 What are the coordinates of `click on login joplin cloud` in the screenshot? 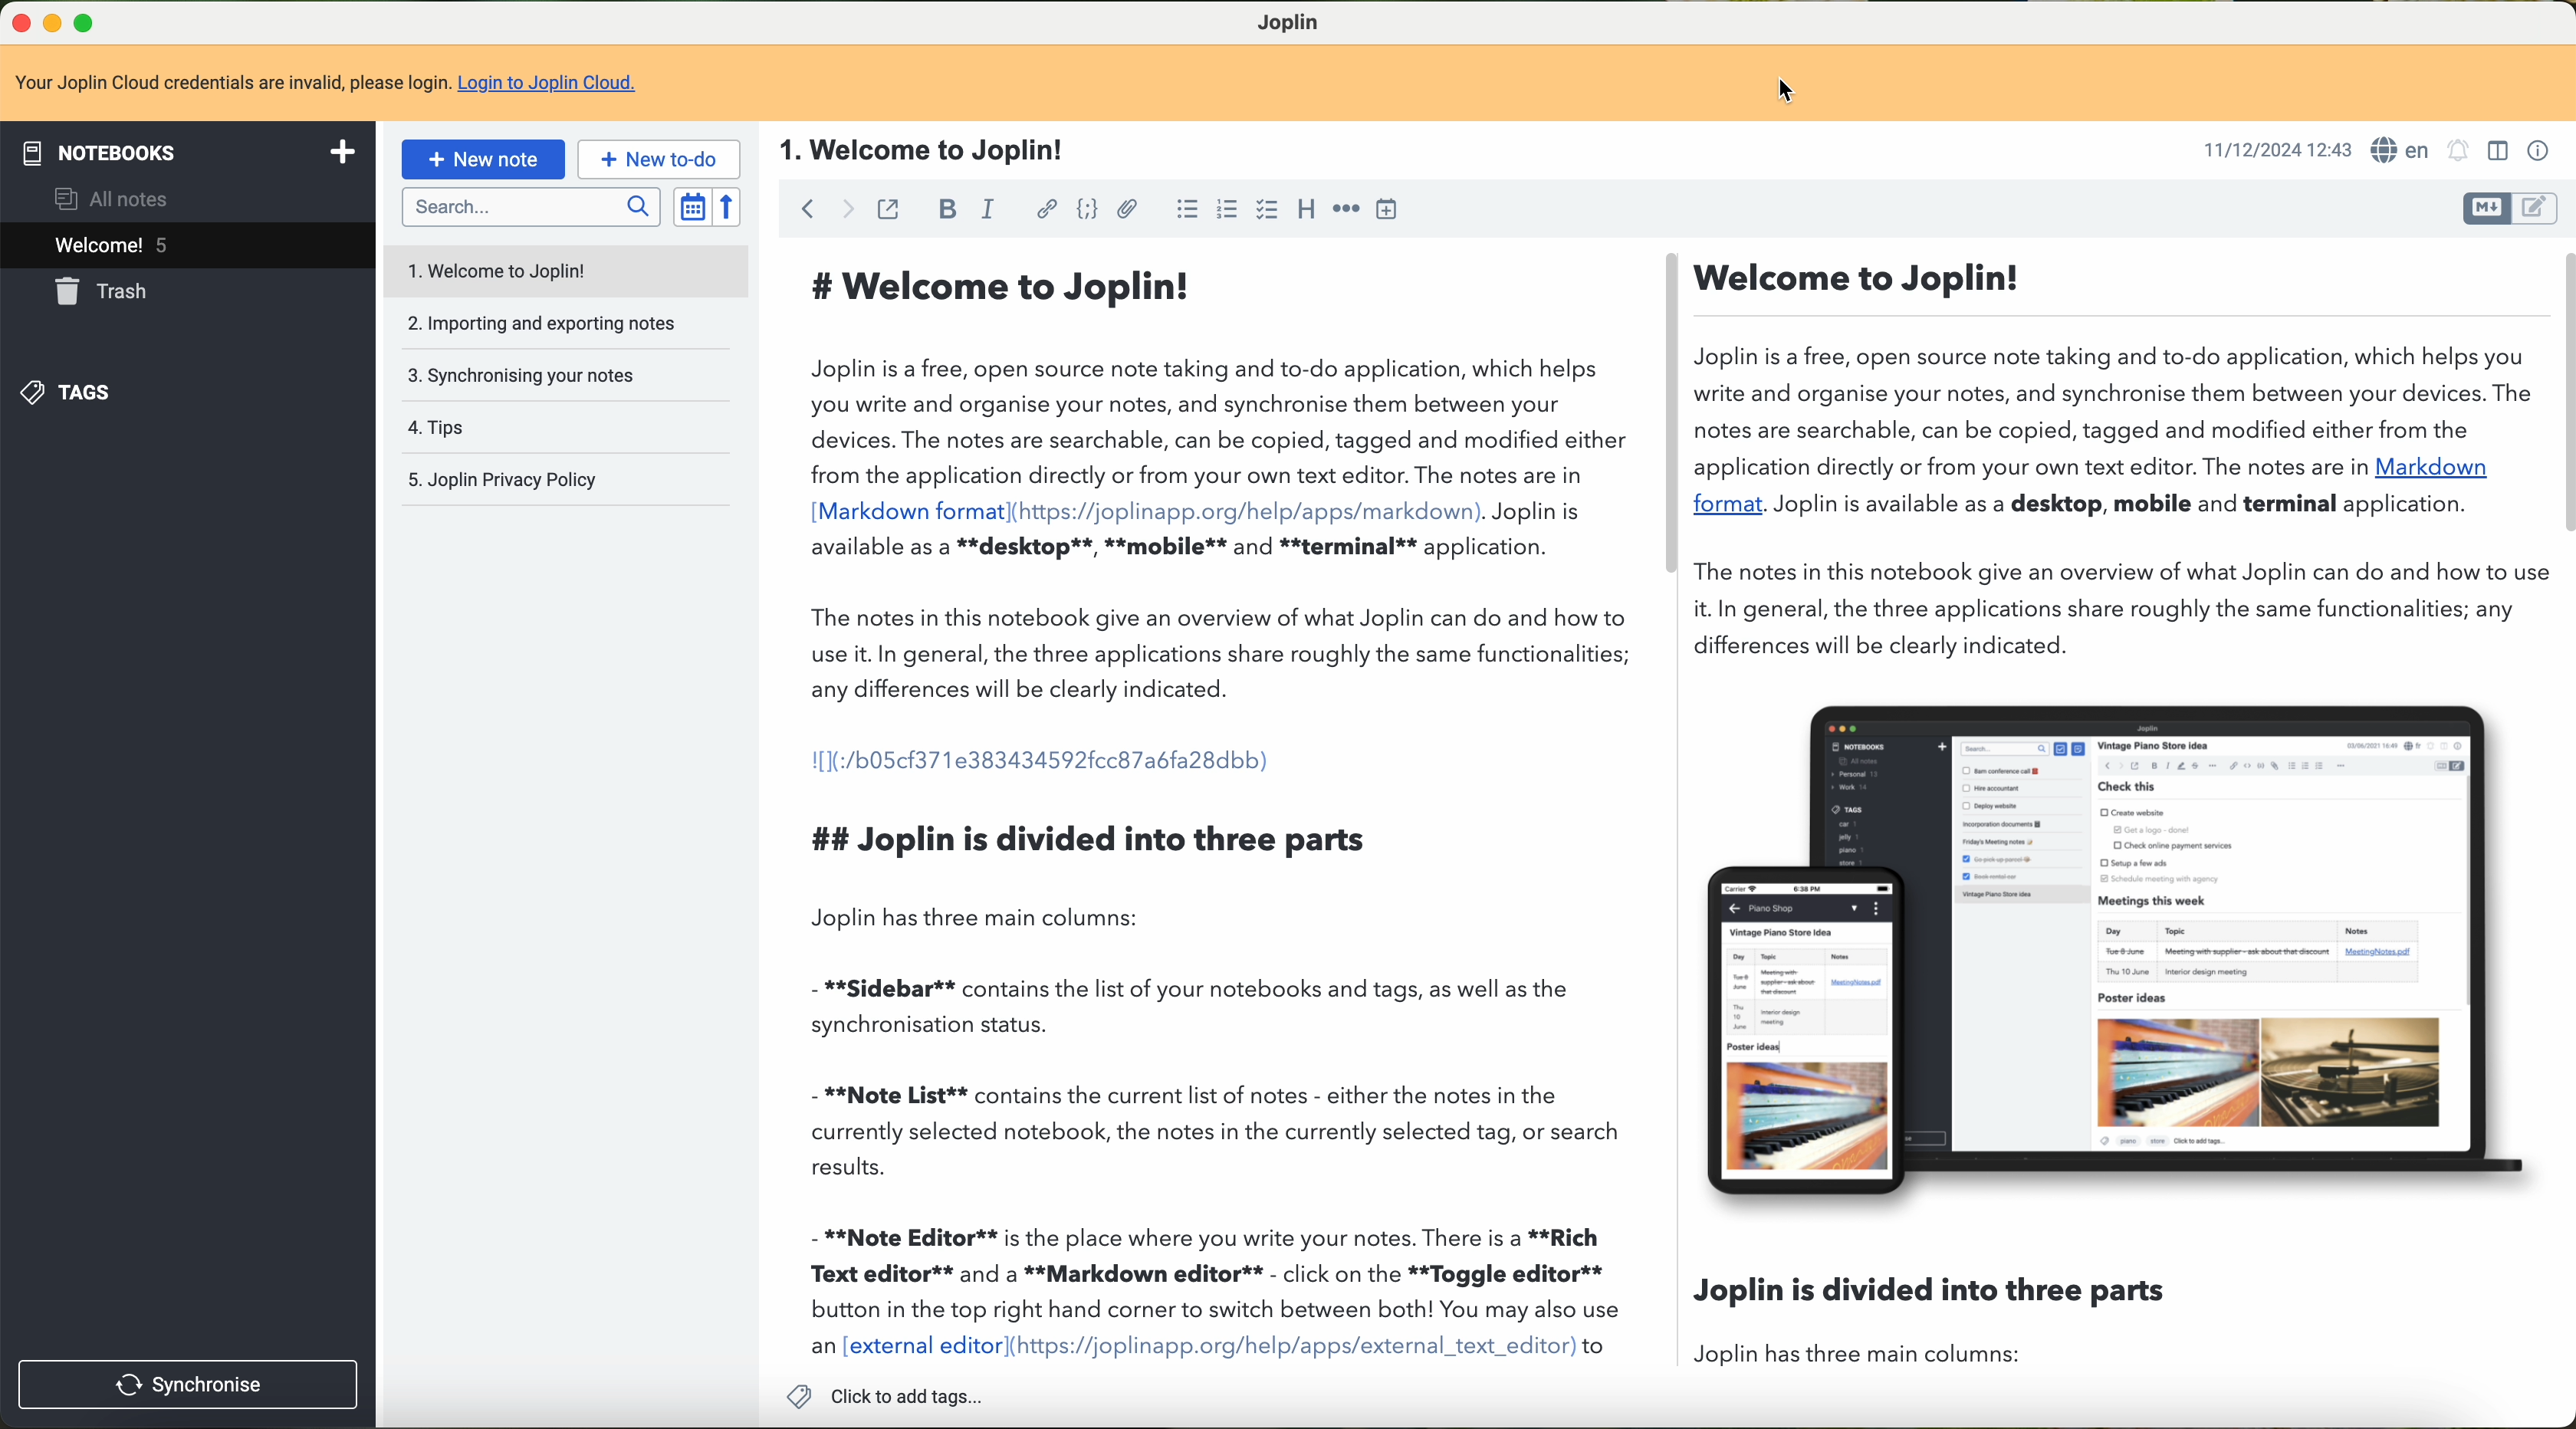 It's located at (325, 84).